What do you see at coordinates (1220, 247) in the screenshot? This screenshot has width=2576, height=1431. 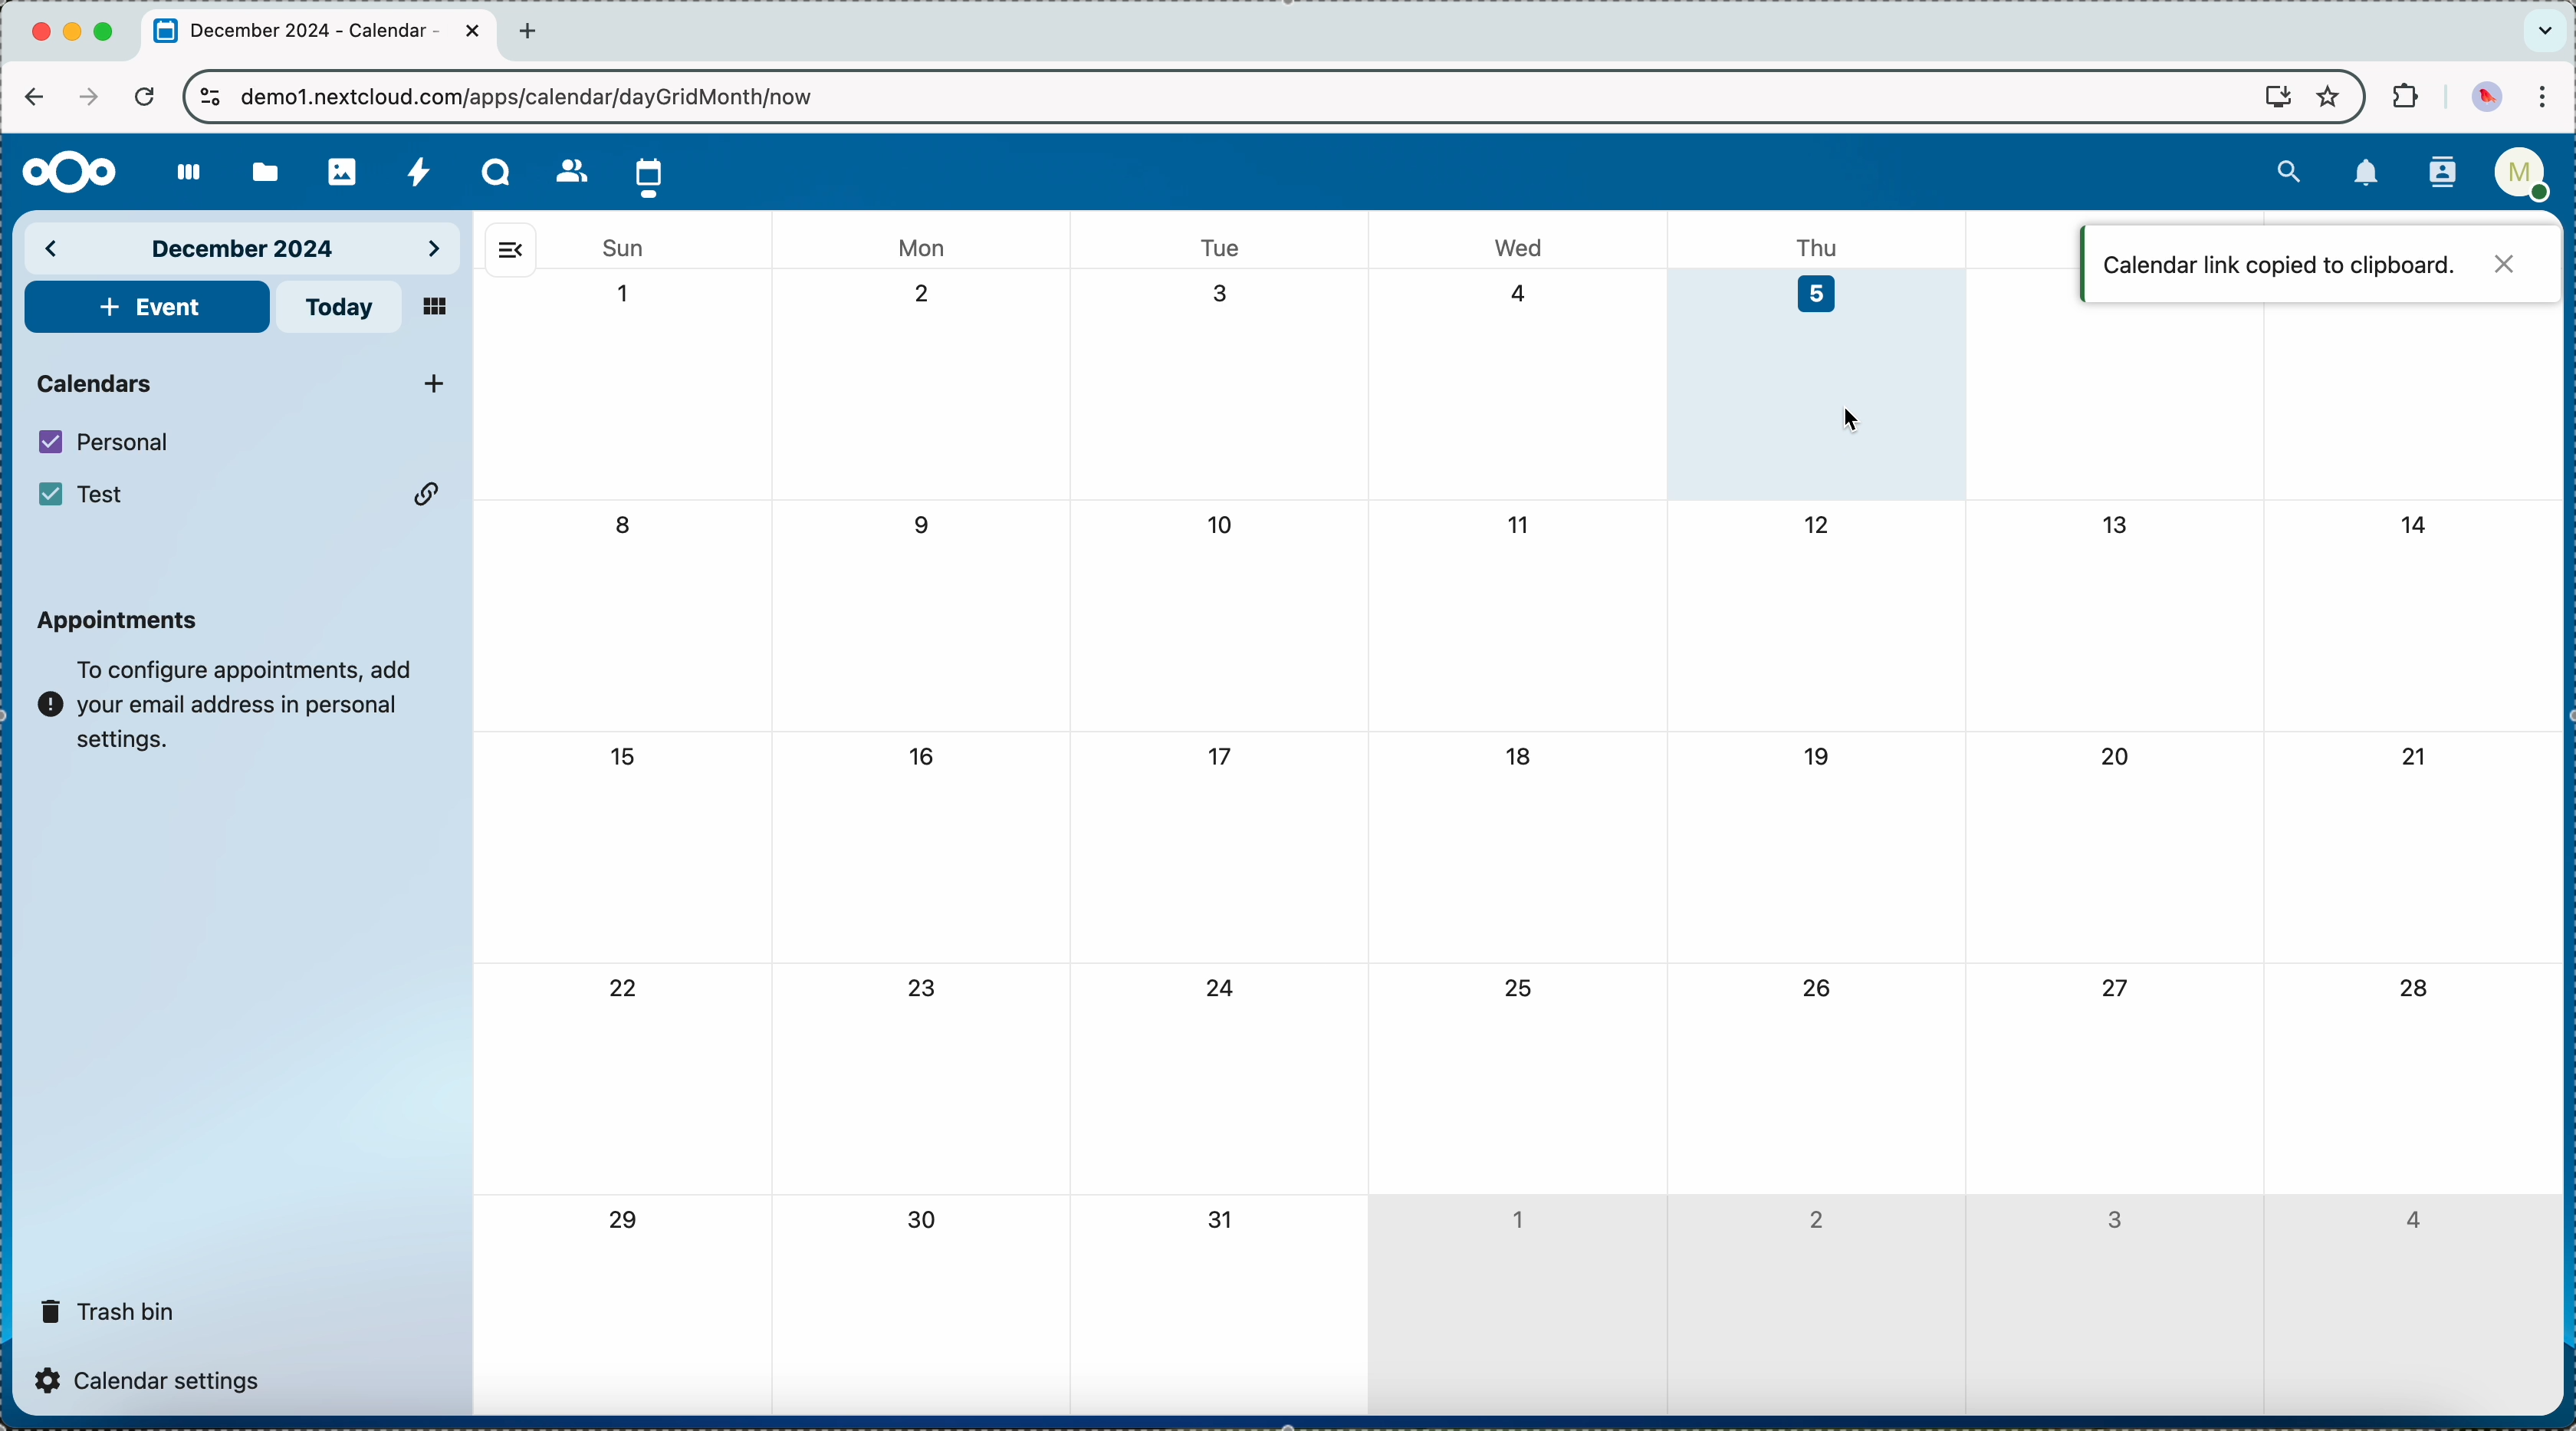 I see `tue` at bounding box center [1220, 247].